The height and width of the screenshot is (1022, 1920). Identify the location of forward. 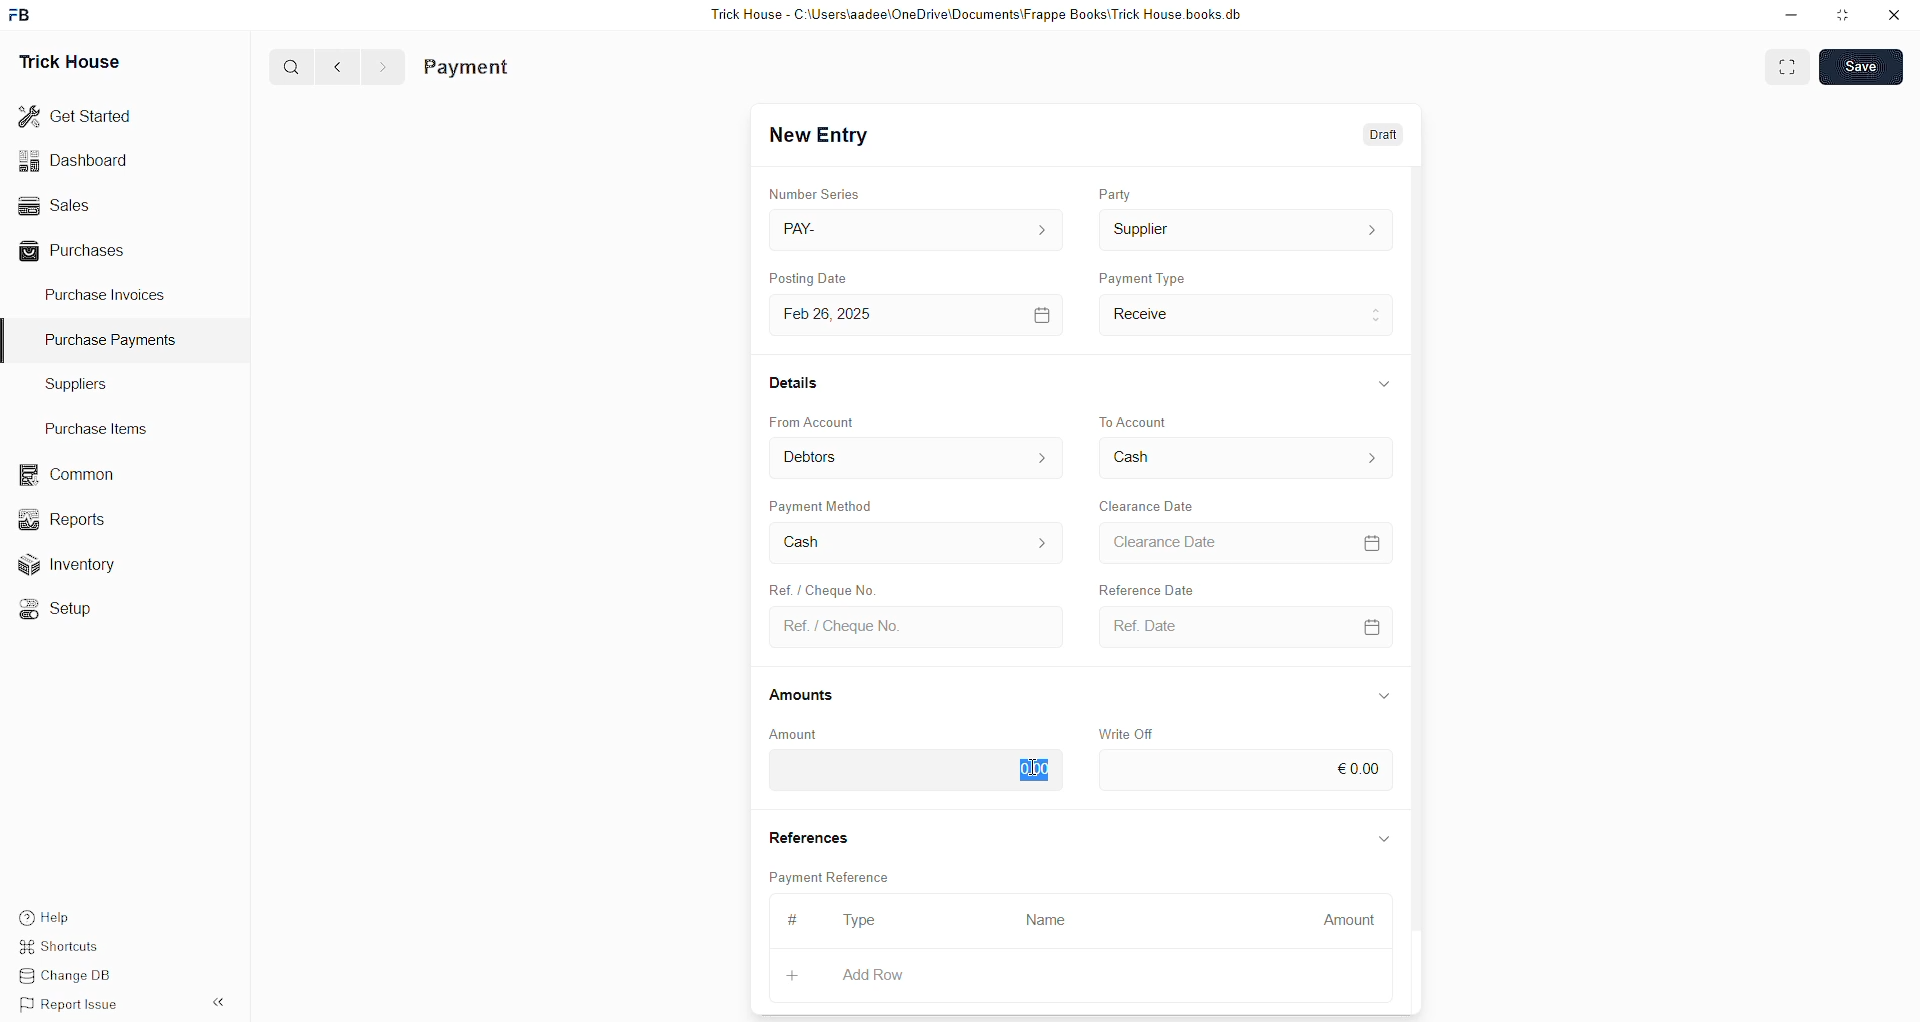
(382, 67).